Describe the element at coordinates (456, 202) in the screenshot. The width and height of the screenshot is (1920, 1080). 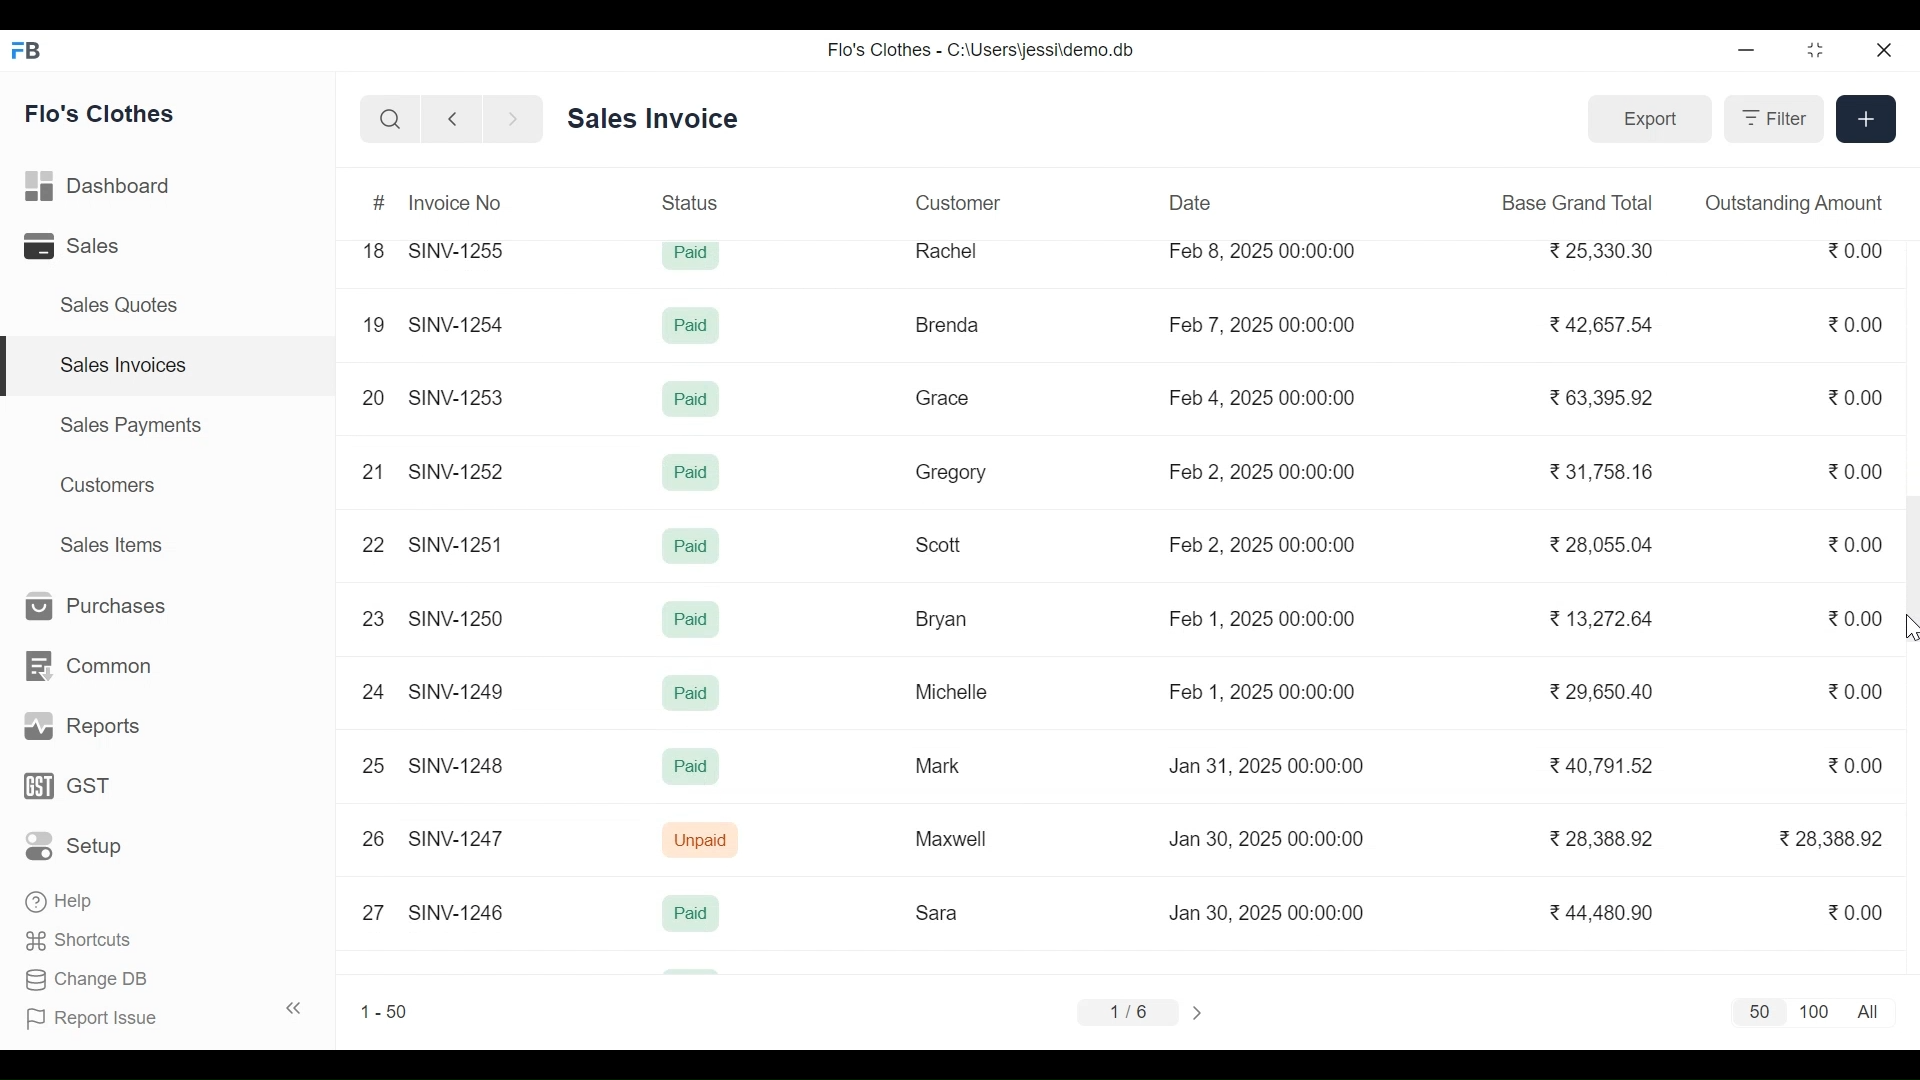
I see `Invoice No` at that location.